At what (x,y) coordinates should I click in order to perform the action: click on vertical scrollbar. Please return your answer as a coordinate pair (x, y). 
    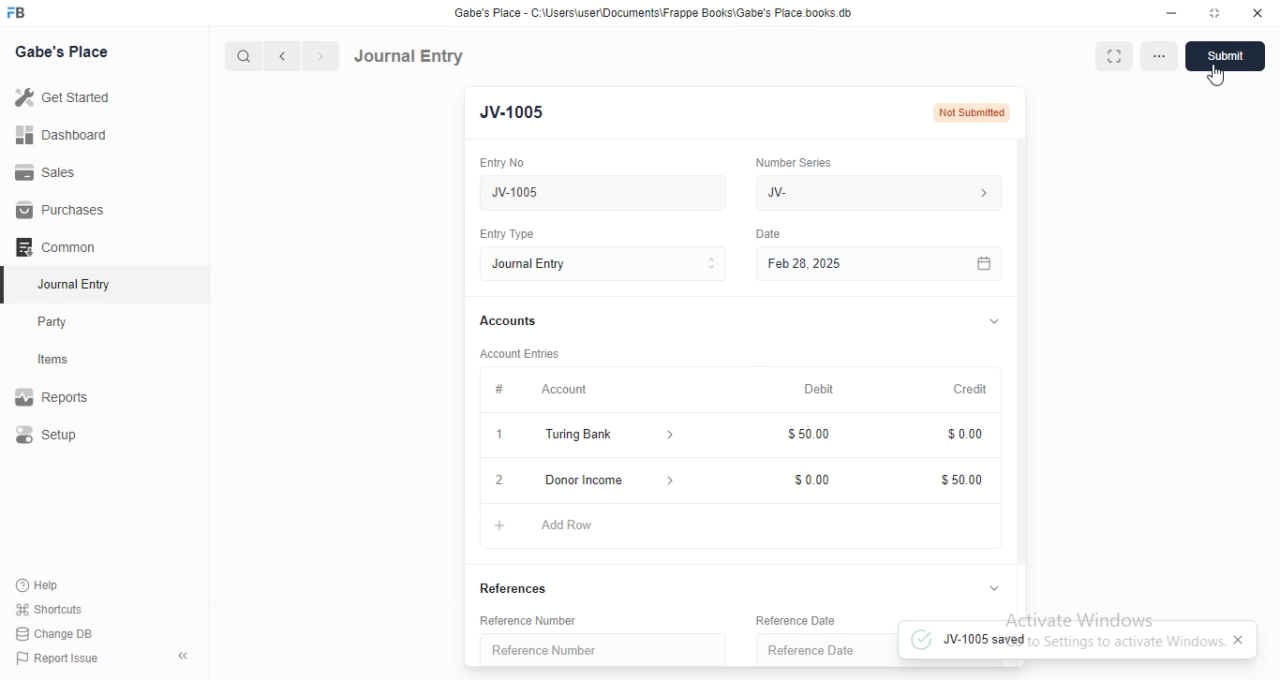
    Looking at the image, I should click on (1022, 350).